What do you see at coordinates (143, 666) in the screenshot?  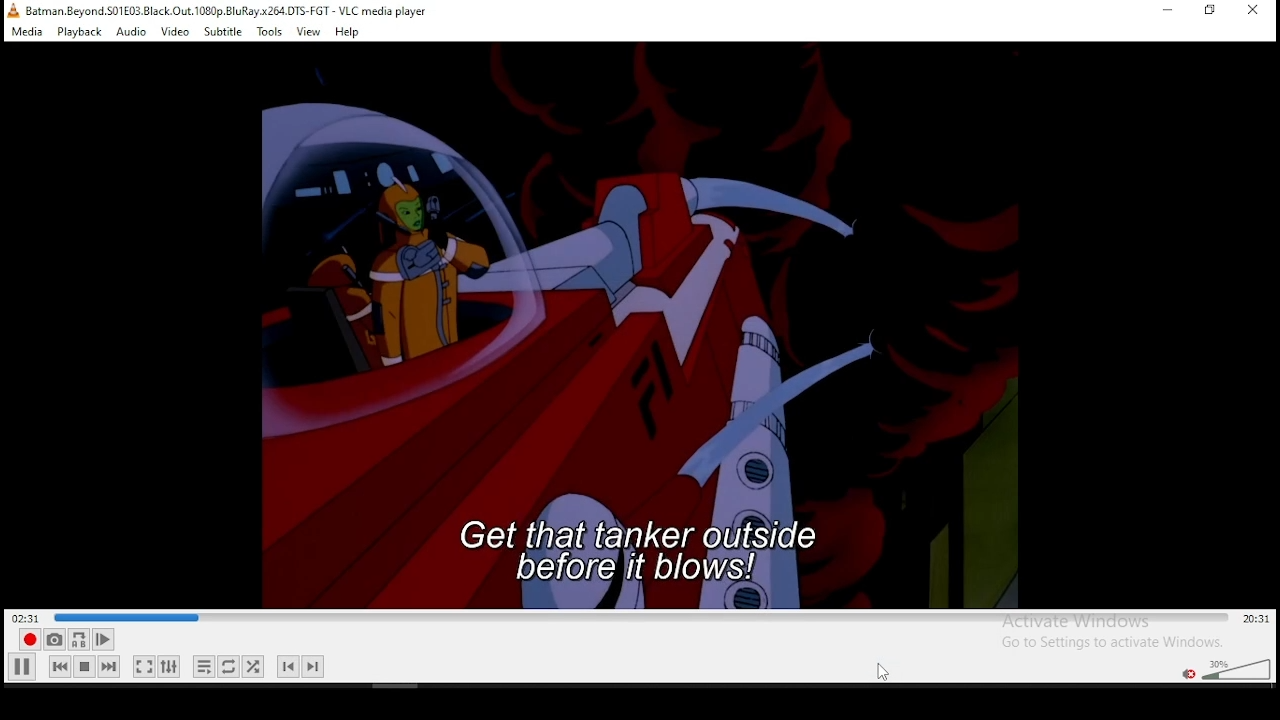 I see `toggle video in fullscreen` at bounding box center [143, 666].